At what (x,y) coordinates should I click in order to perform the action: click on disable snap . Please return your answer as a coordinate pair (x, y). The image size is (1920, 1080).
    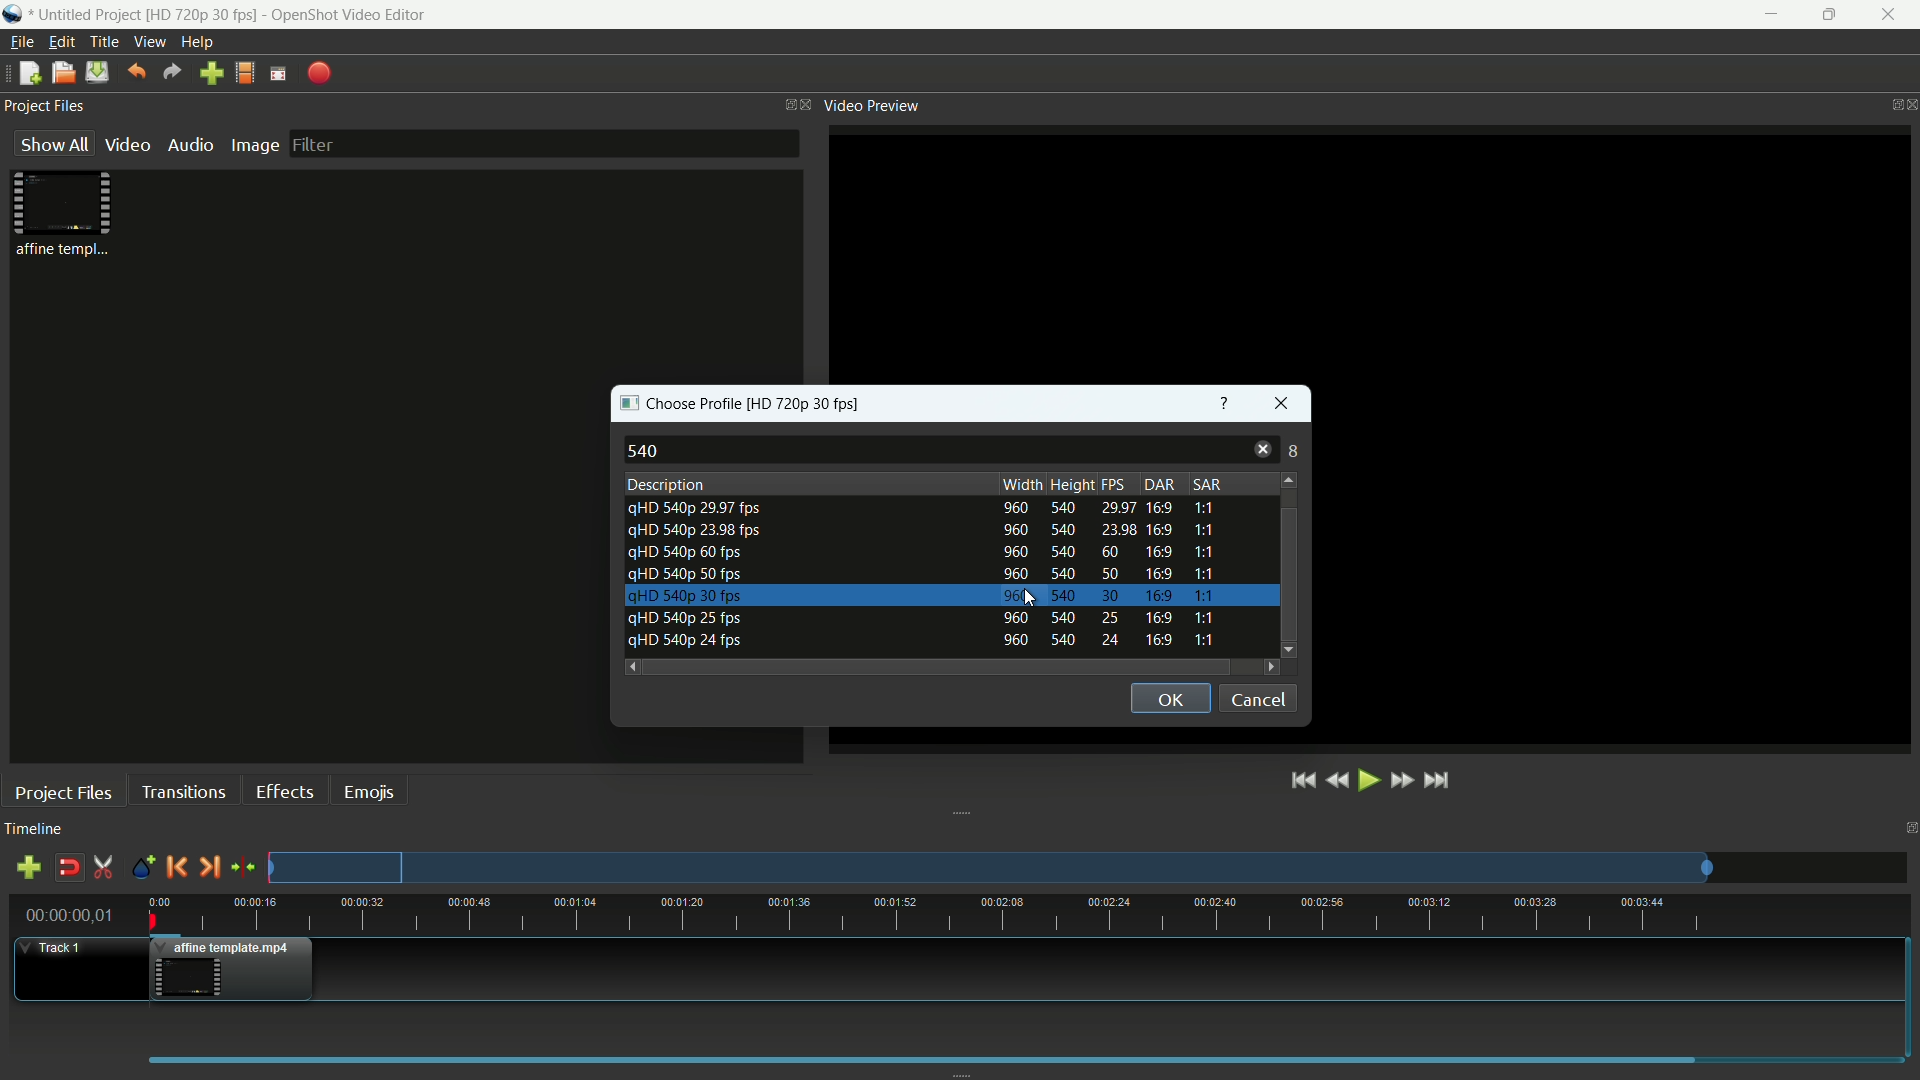
    Looking at the image, I should click on (69, 869).